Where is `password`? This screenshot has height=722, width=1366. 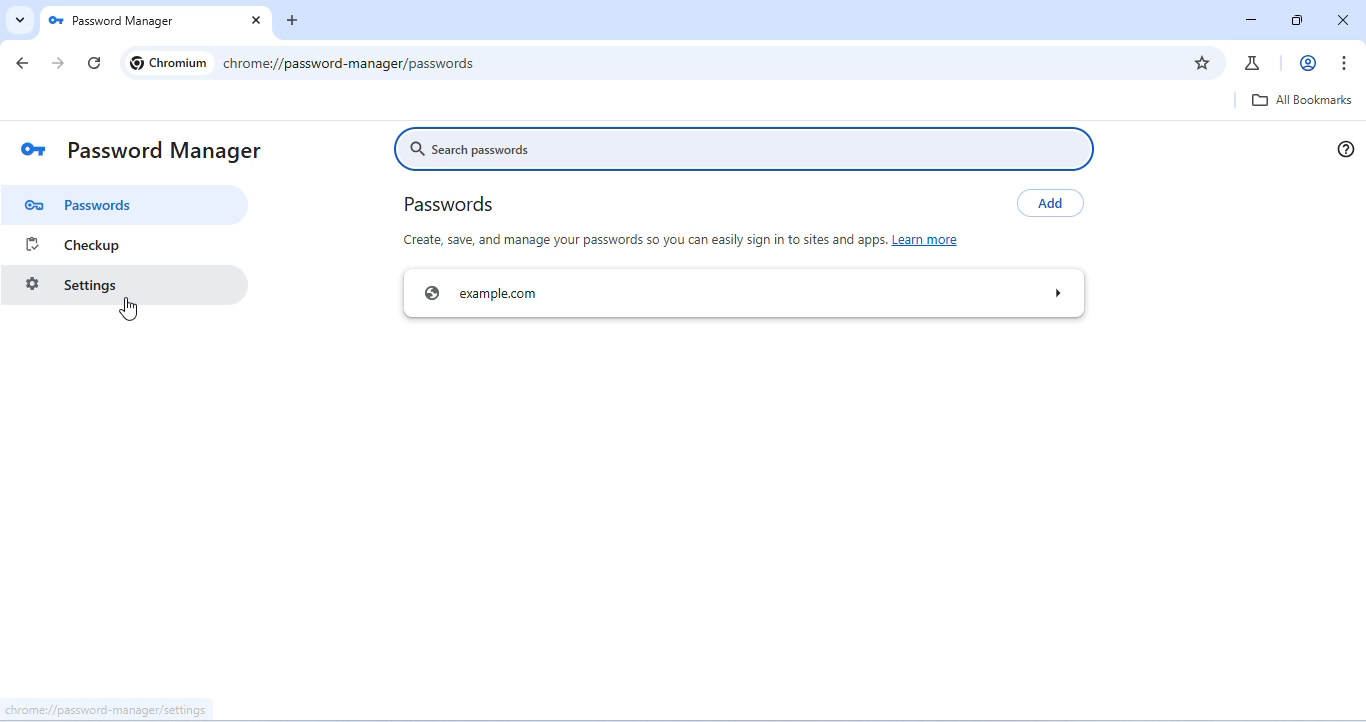
password is located at coordinates (126, 204).